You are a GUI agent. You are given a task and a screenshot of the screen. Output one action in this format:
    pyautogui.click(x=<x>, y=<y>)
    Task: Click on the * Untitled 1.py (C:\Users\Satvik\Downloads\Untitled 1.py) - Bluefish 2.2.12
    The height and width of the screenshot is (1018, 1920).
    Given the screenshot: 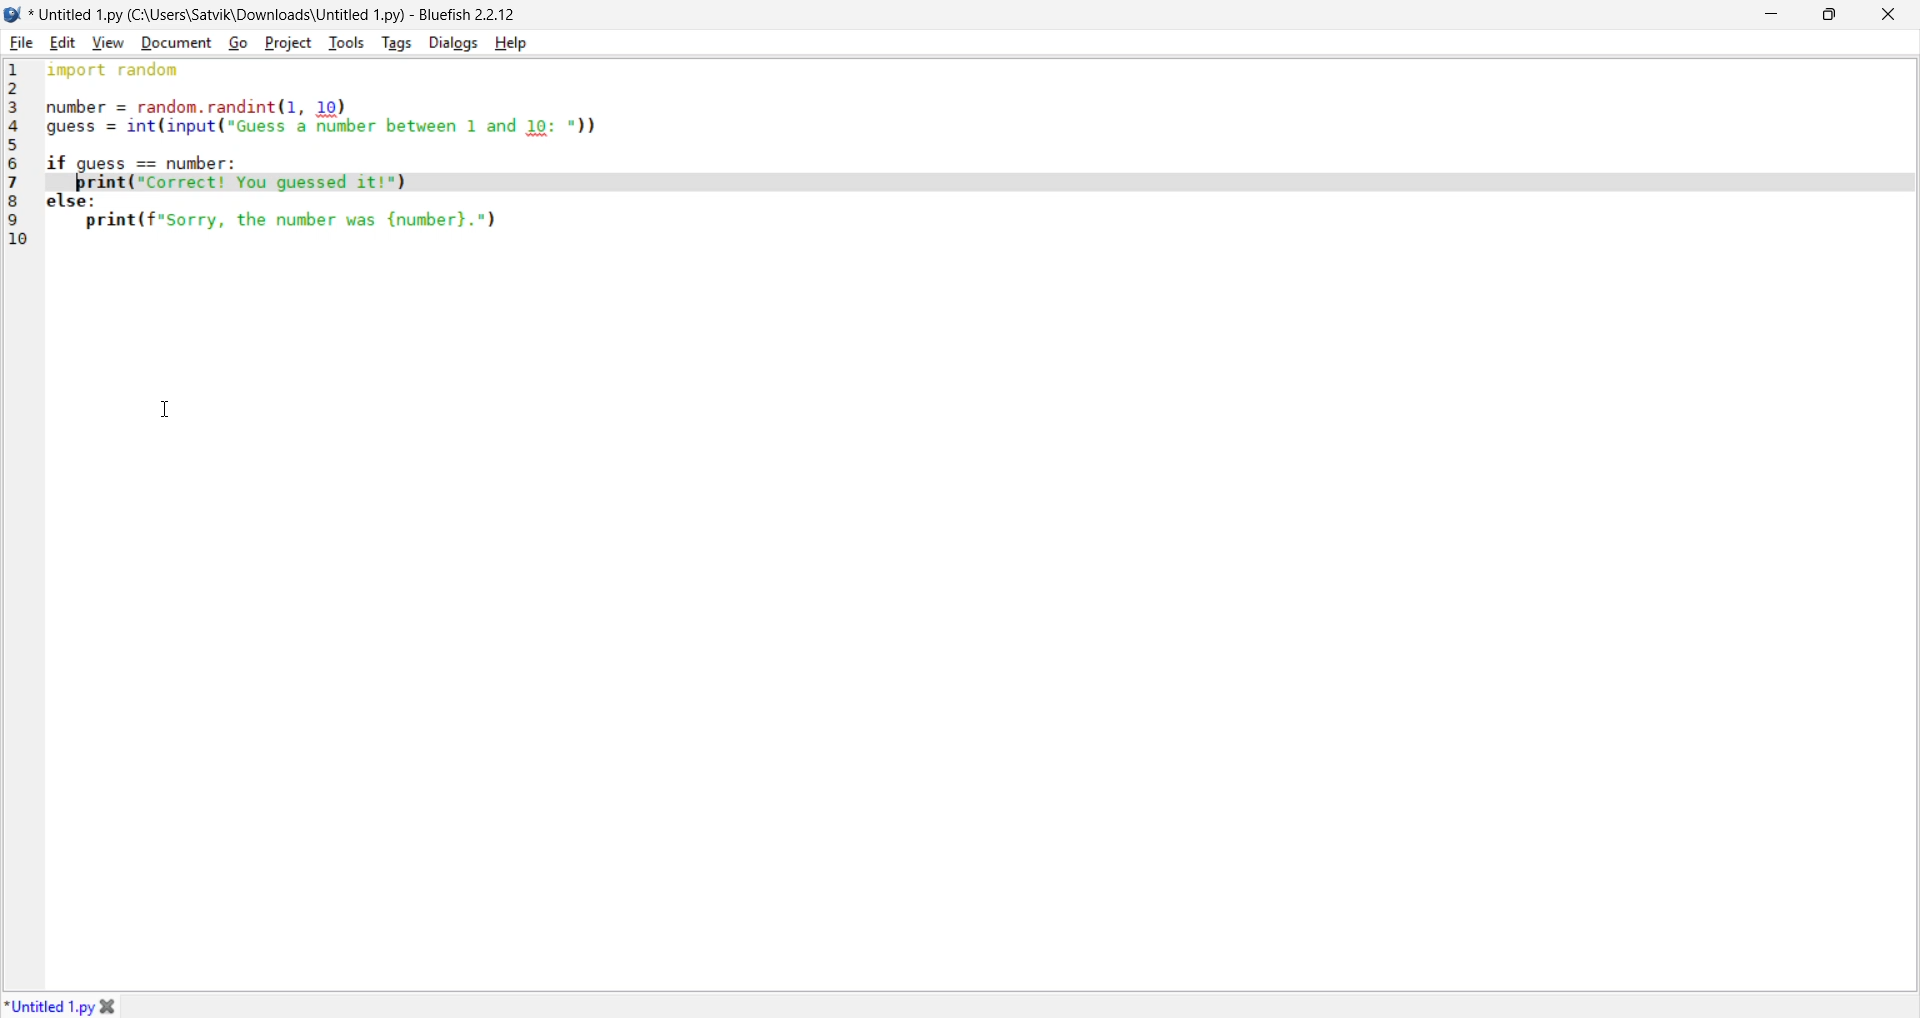 What is the action you would take?
    pyautogui.click(x=275, y=14)
    